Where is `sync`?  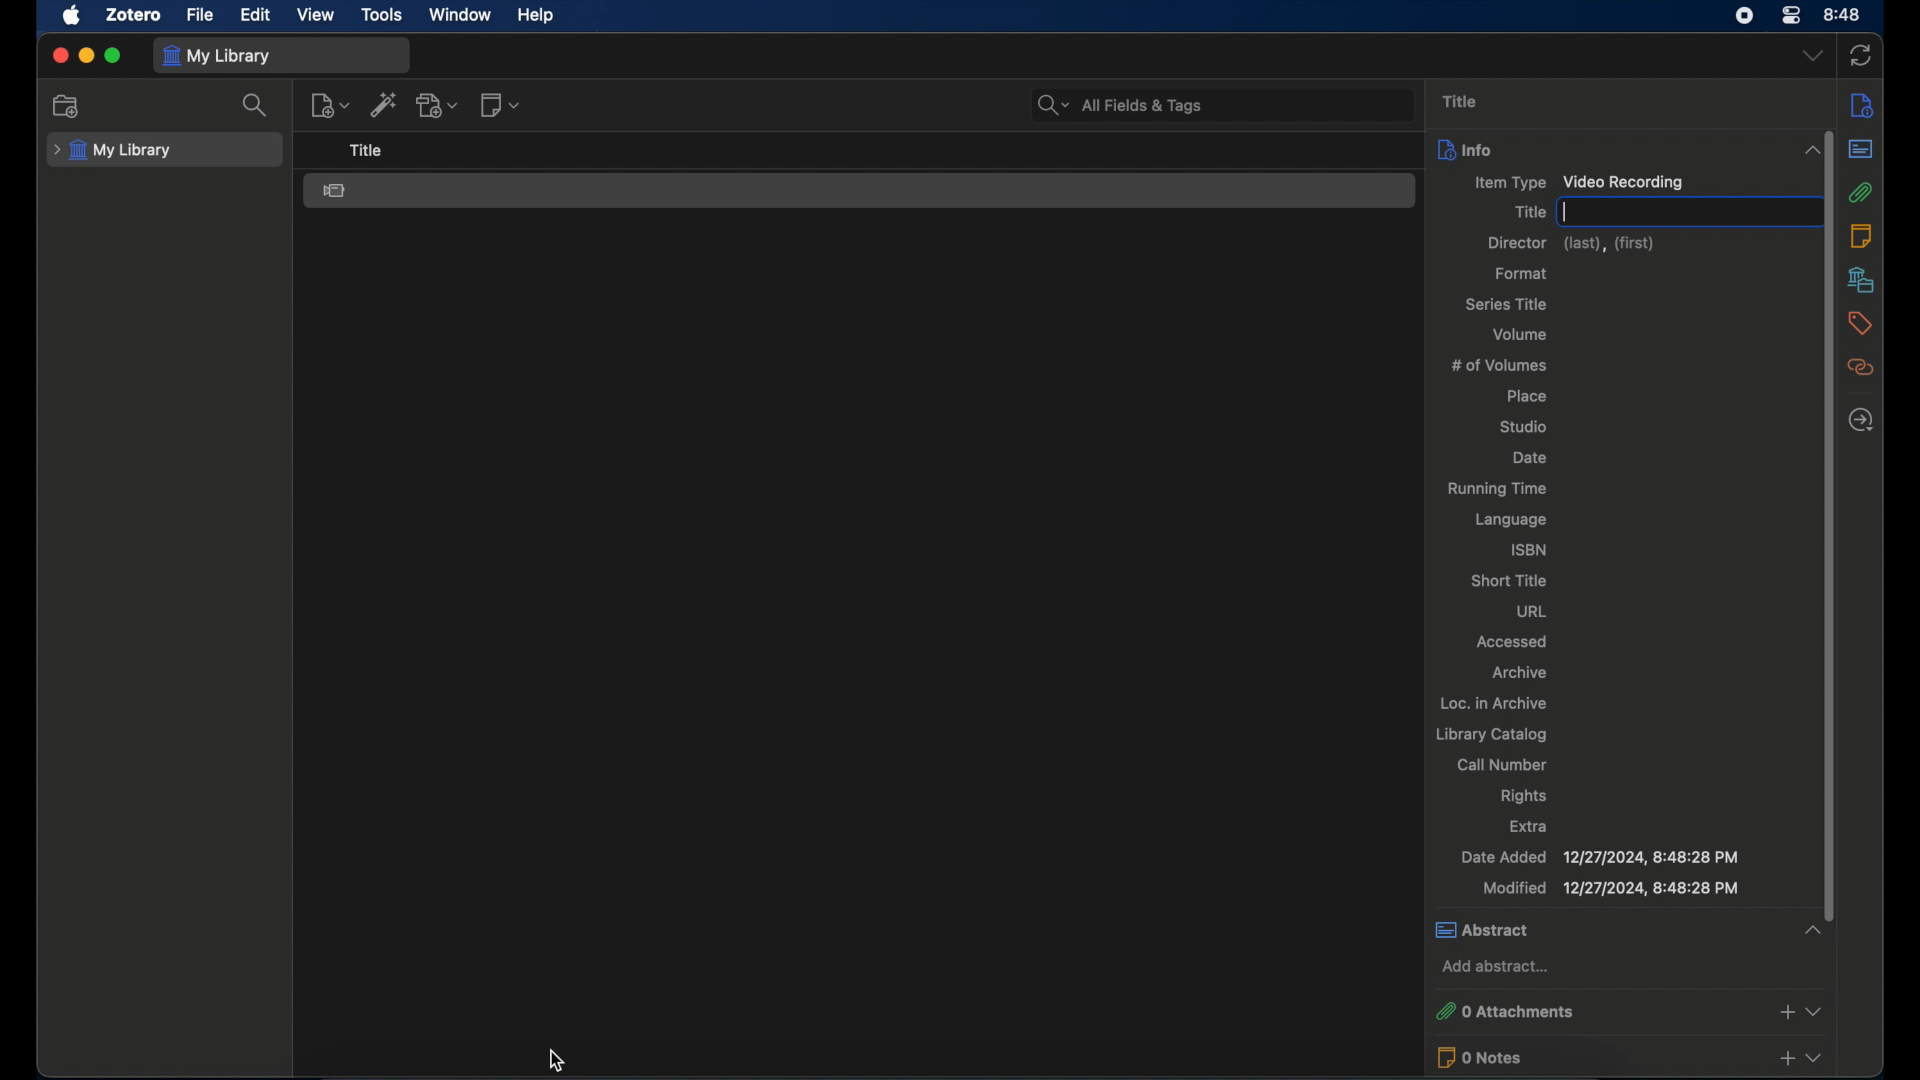 sync is located at coordinates (1862, 56).